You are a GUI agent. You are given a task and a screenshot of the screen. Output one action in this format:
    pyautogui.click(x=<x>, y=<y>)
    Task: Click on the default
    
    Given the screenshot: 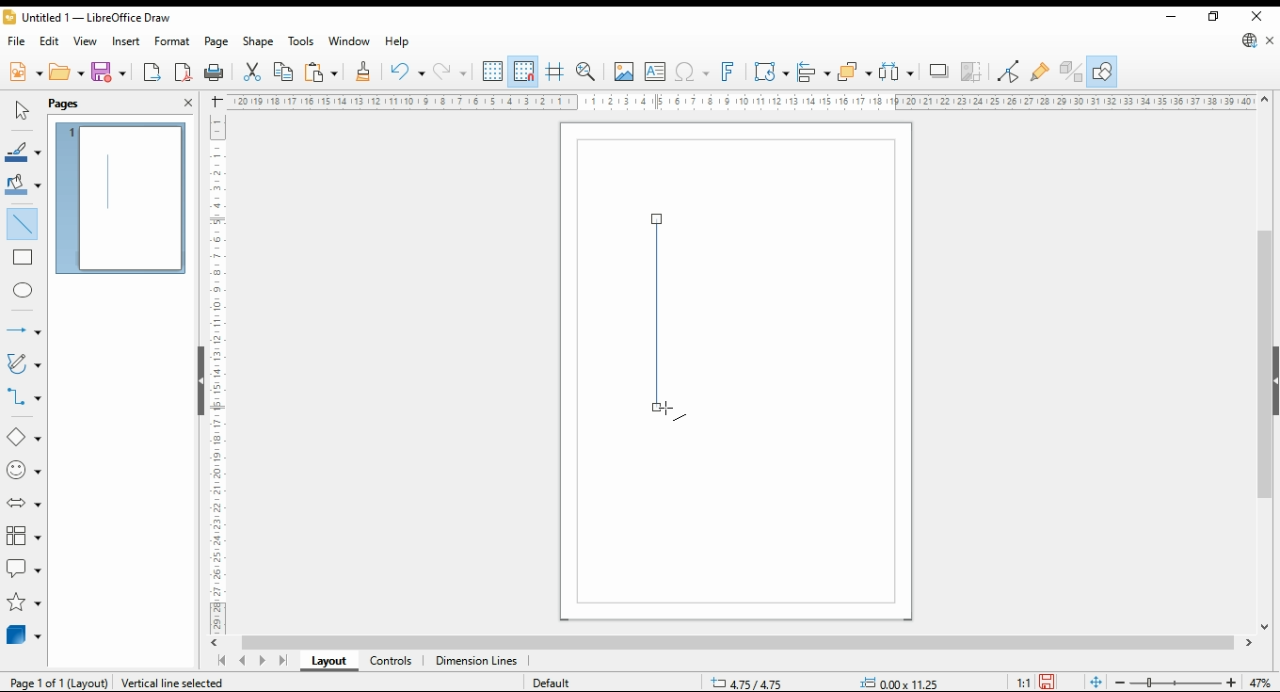 What is the action you would take?
    pyautogui.click(x=557, y=684)
    